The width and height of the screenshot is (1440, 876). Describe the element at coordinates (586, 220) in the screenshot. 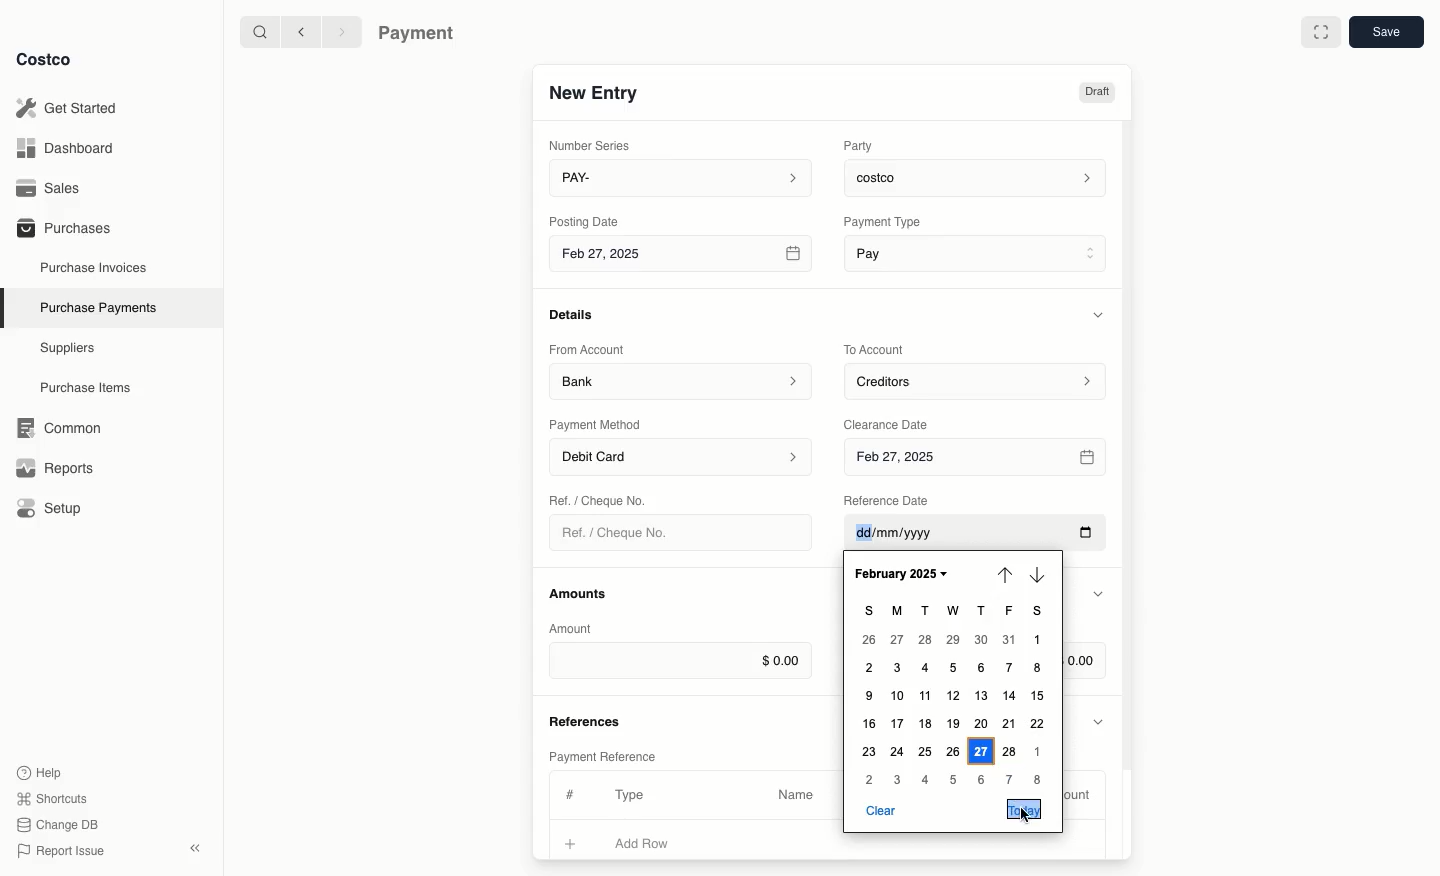

I see `Posting Date` at that location.